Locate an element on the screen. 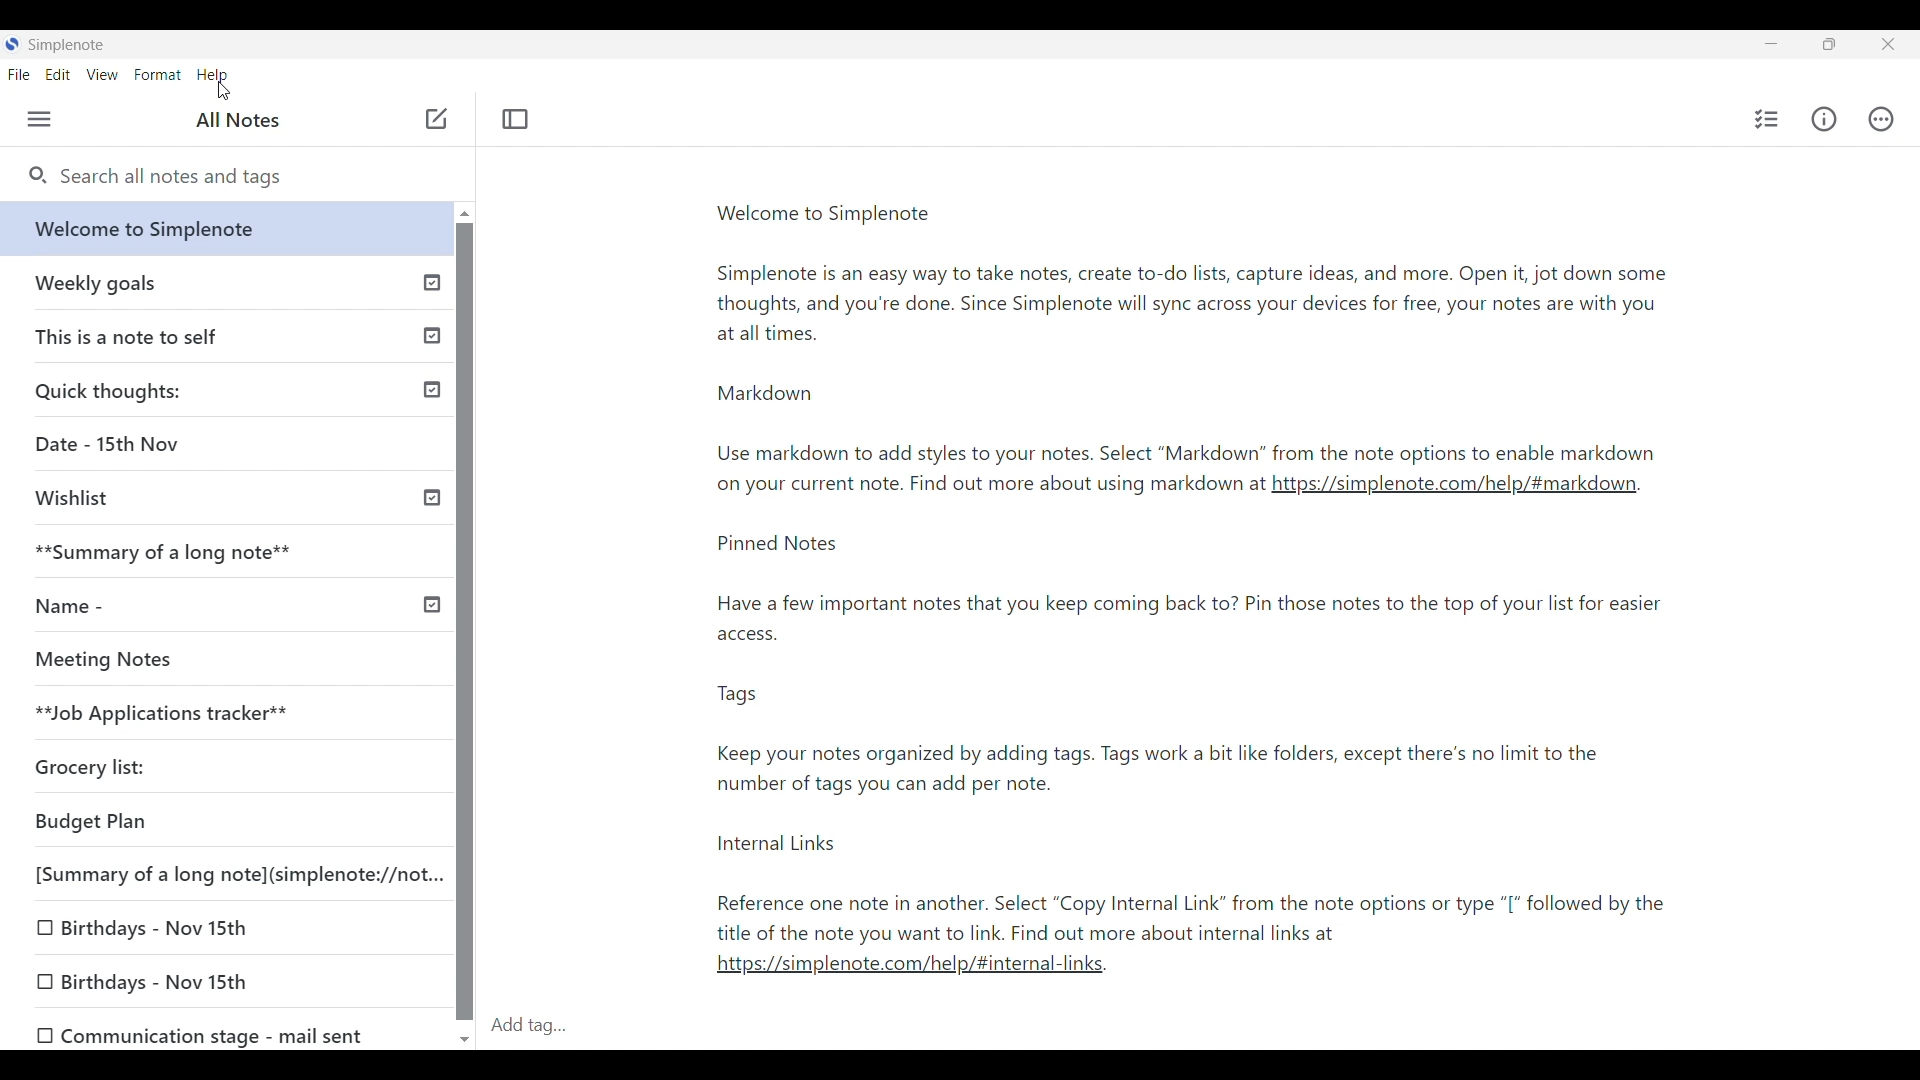 The height and width of the screenshot is (1080, 1920). All notes is located at coordinates (237, 120).